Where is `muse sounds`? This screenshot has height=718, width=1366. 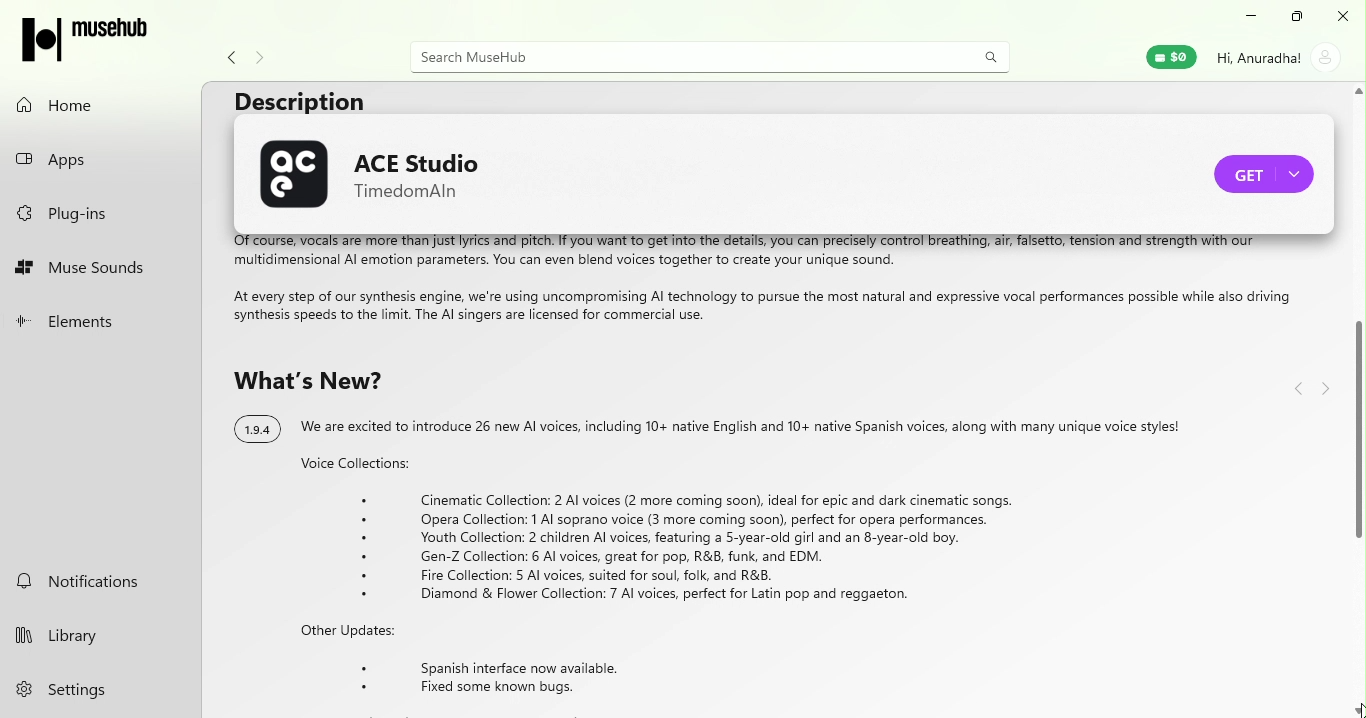 muse sounds is located at coordinates (102, 269).